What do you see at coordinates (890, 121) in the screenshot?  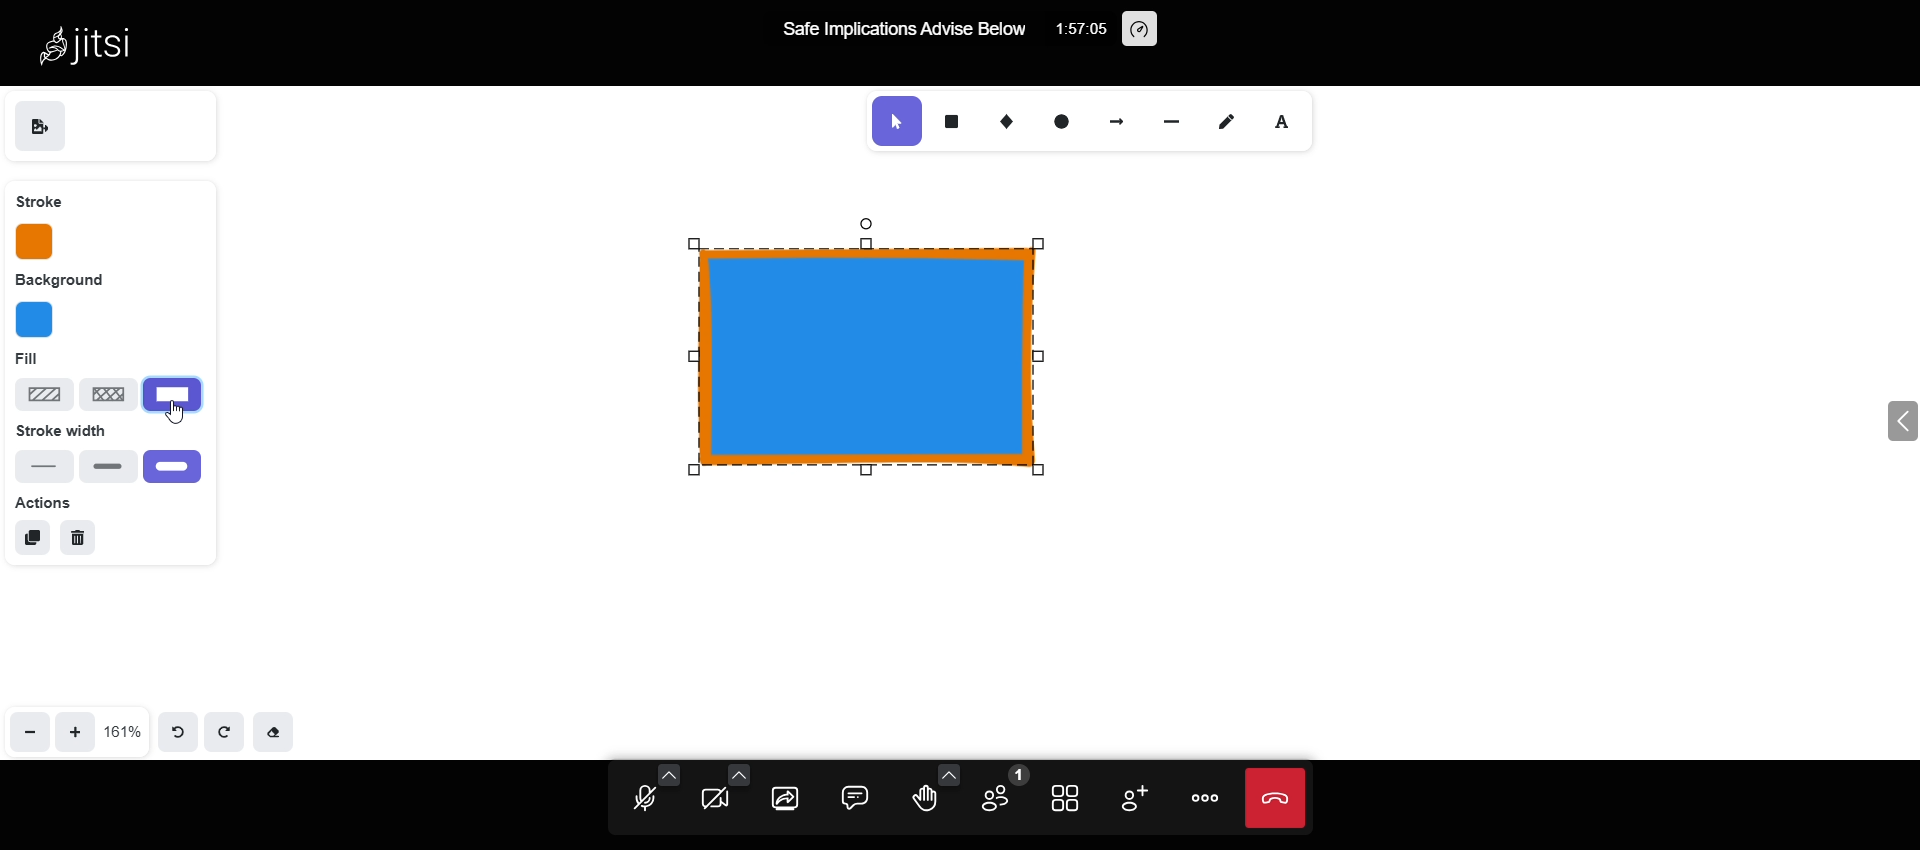 I see `selection` at bounding box center [890, 121].